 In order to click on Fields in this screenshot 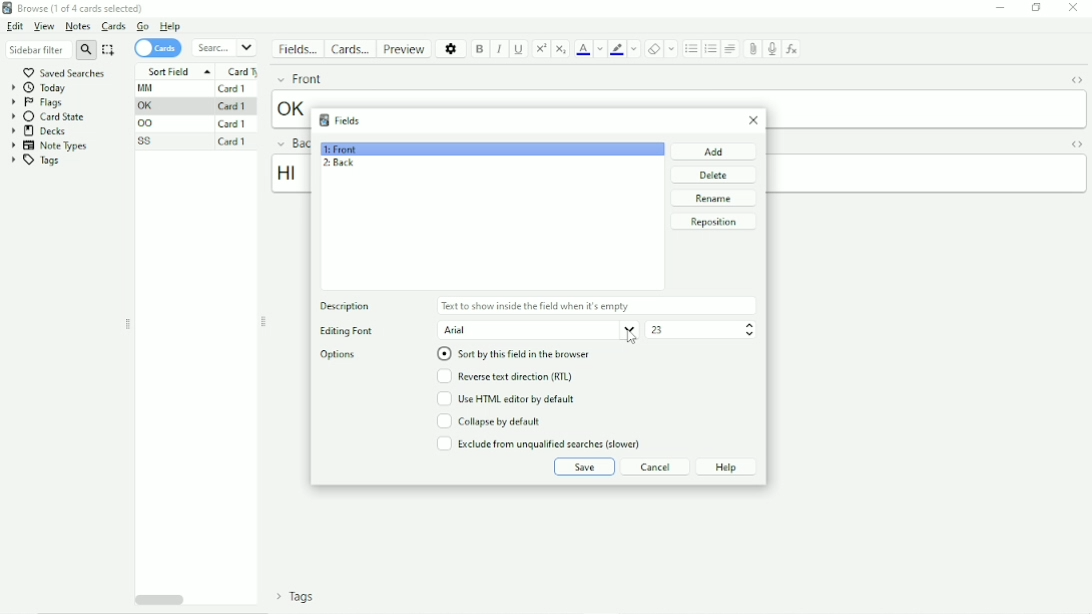, I will do `click(299, 52)`.